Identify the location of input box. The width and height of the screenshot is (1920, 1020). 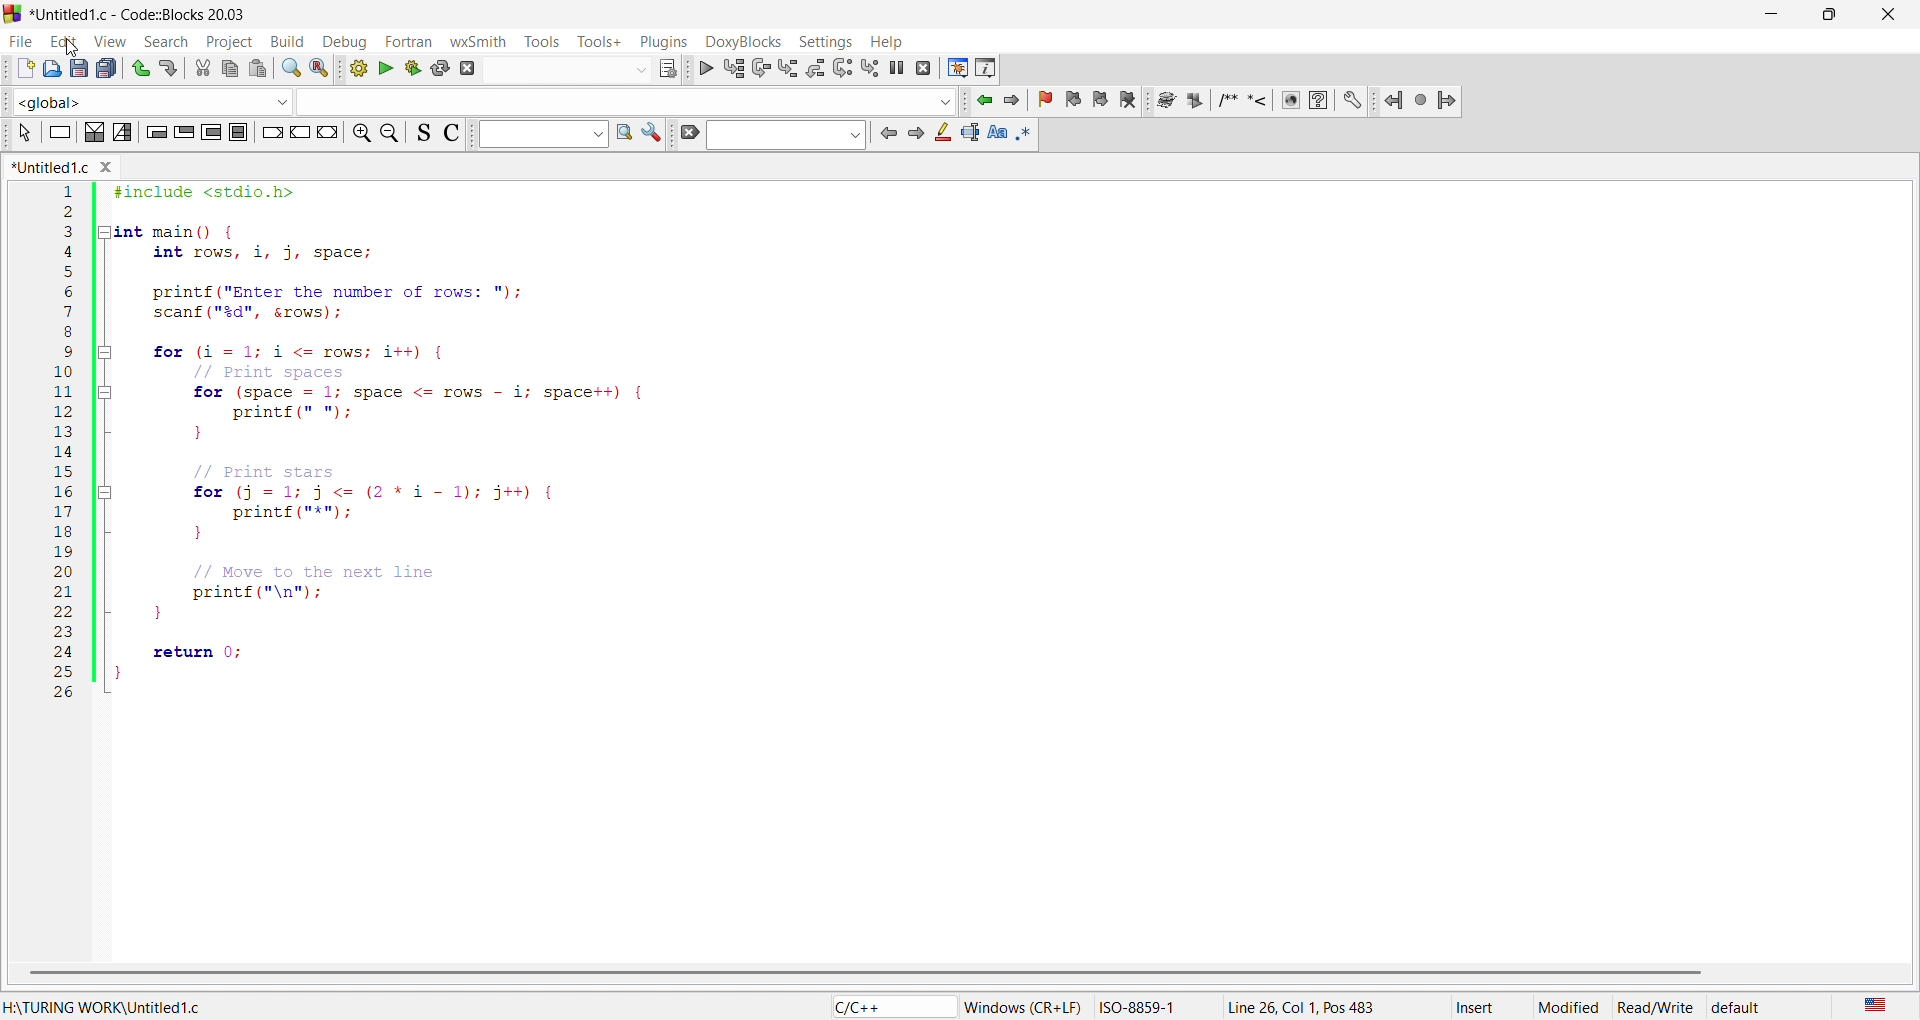
(536, 137).